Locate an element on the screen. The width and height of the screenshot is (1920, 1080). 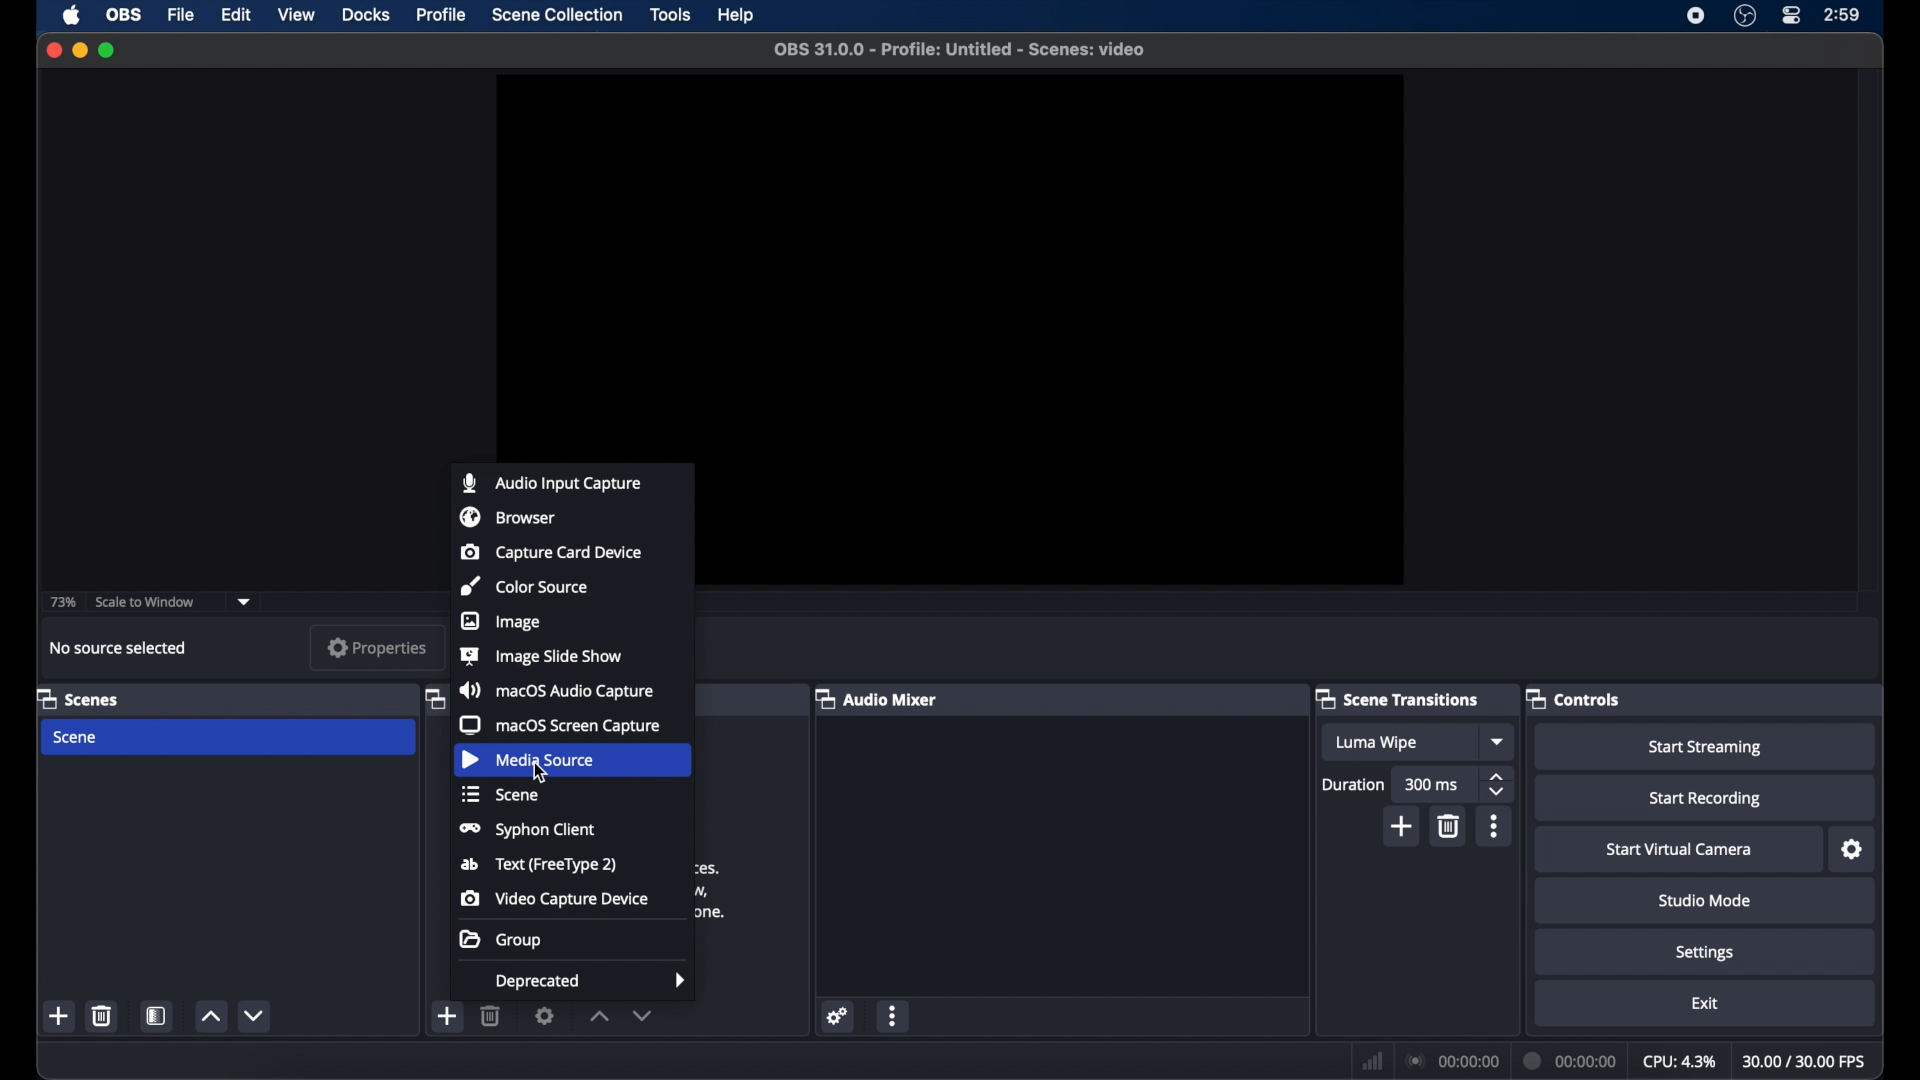
tools is located at coordinates (671, 15).